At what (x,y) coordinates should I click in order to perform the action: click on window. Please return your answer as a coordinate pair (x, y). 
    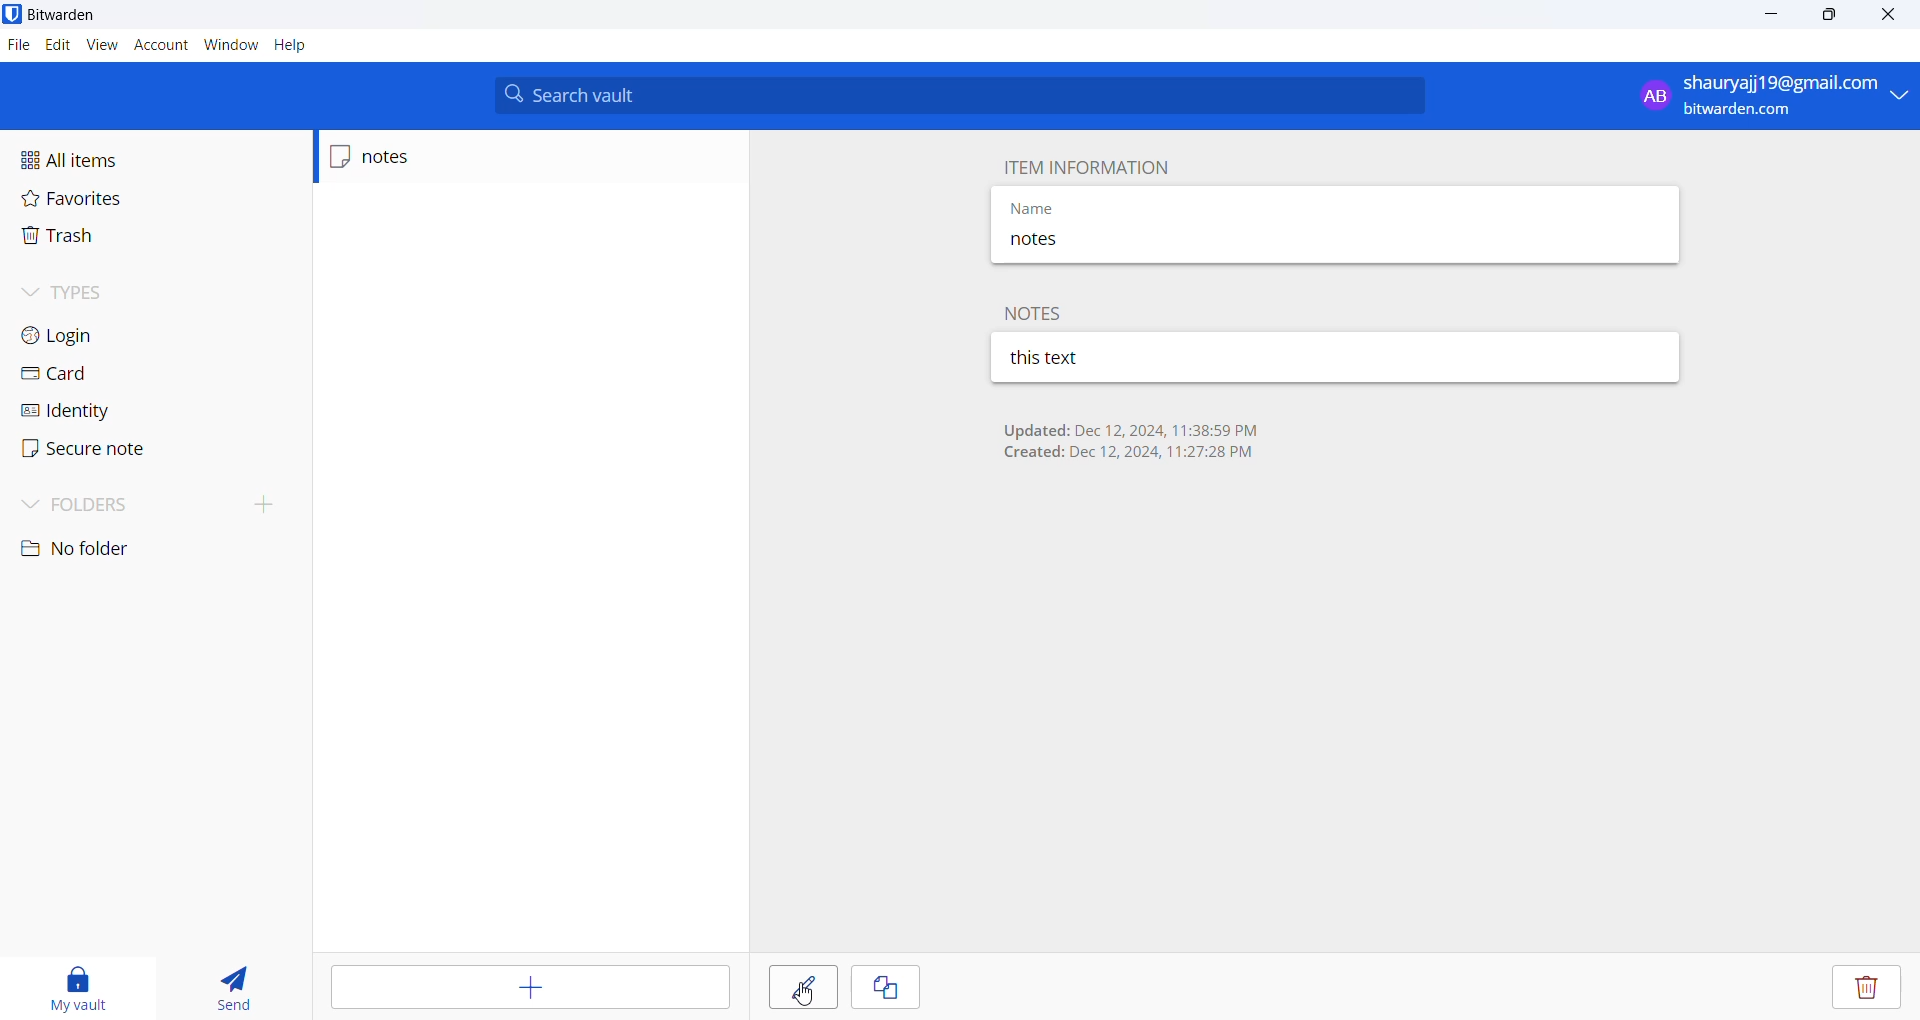
    Looking at the image, I should click on (227, 47).